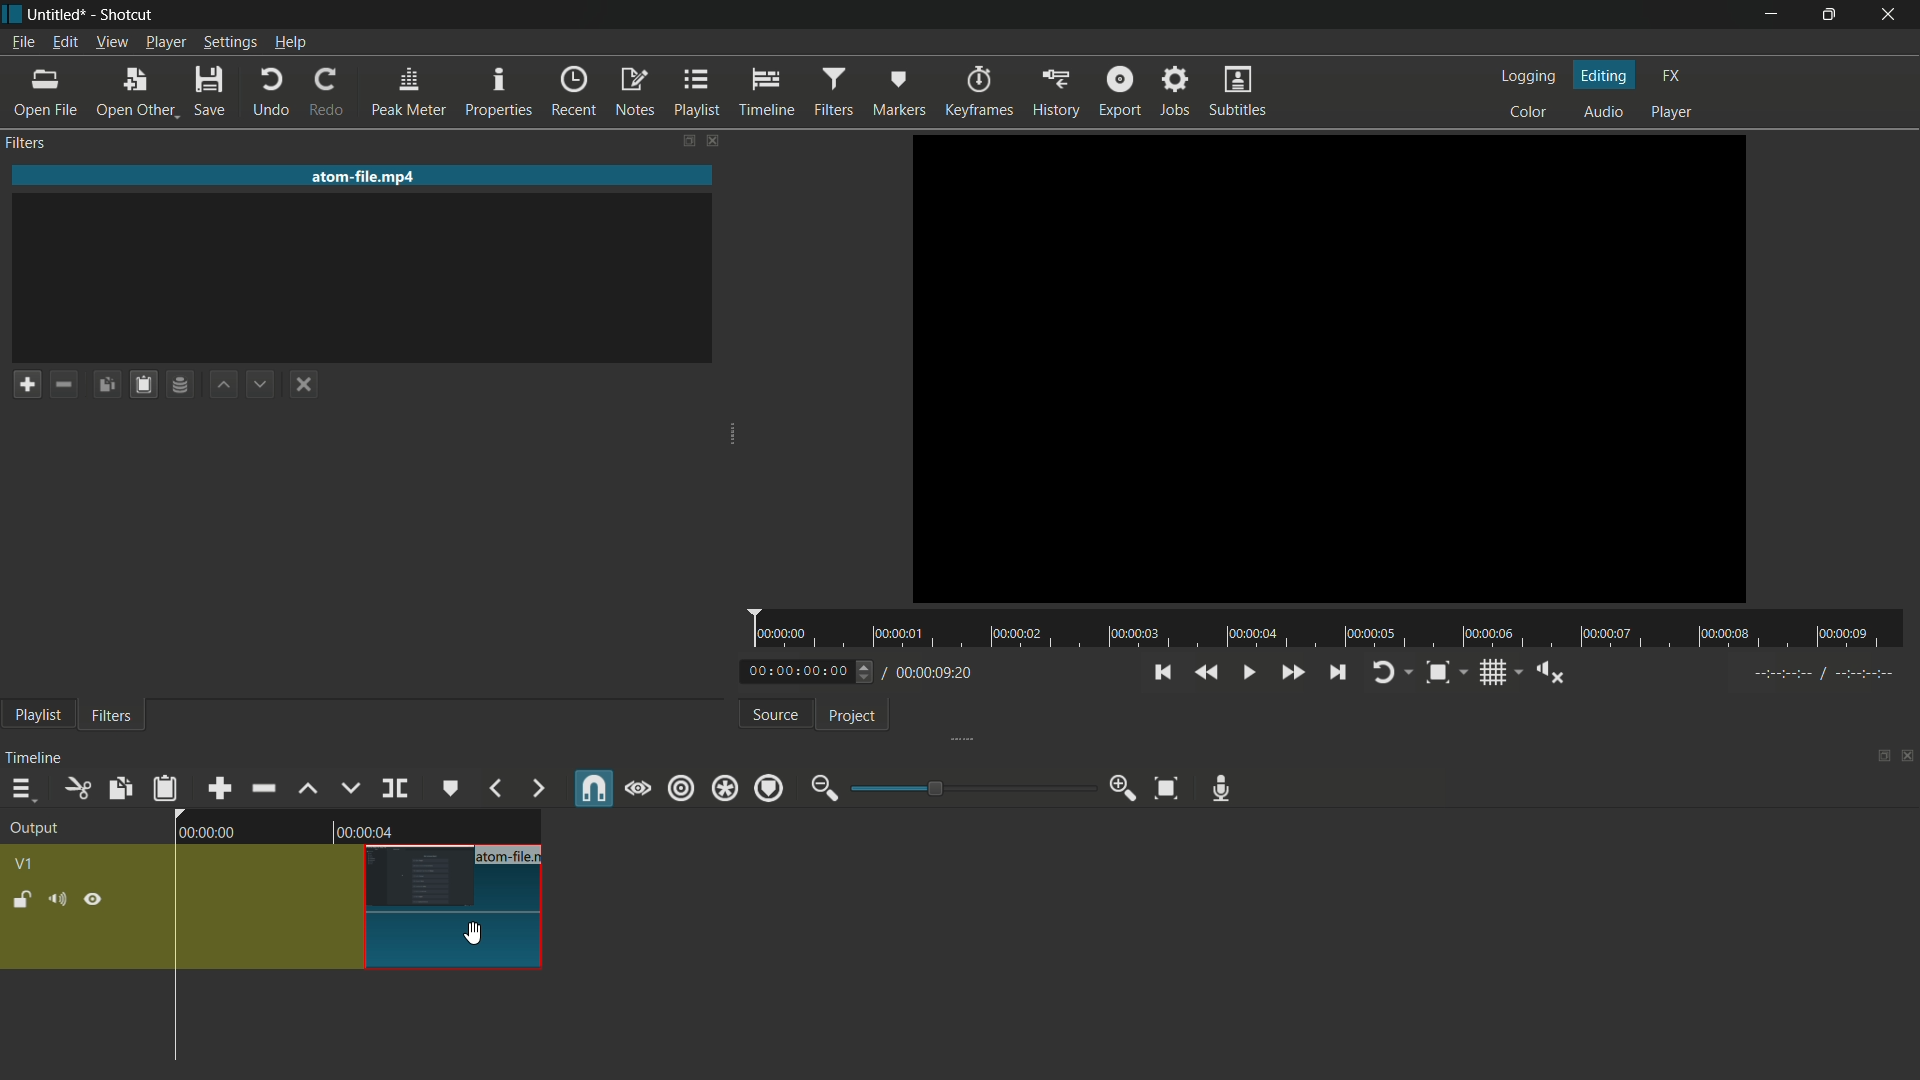 This screenshot has height=1080, width=1920. Describe the element at coordinates (127, 15) in the screenshot. I see `app name` at that location.